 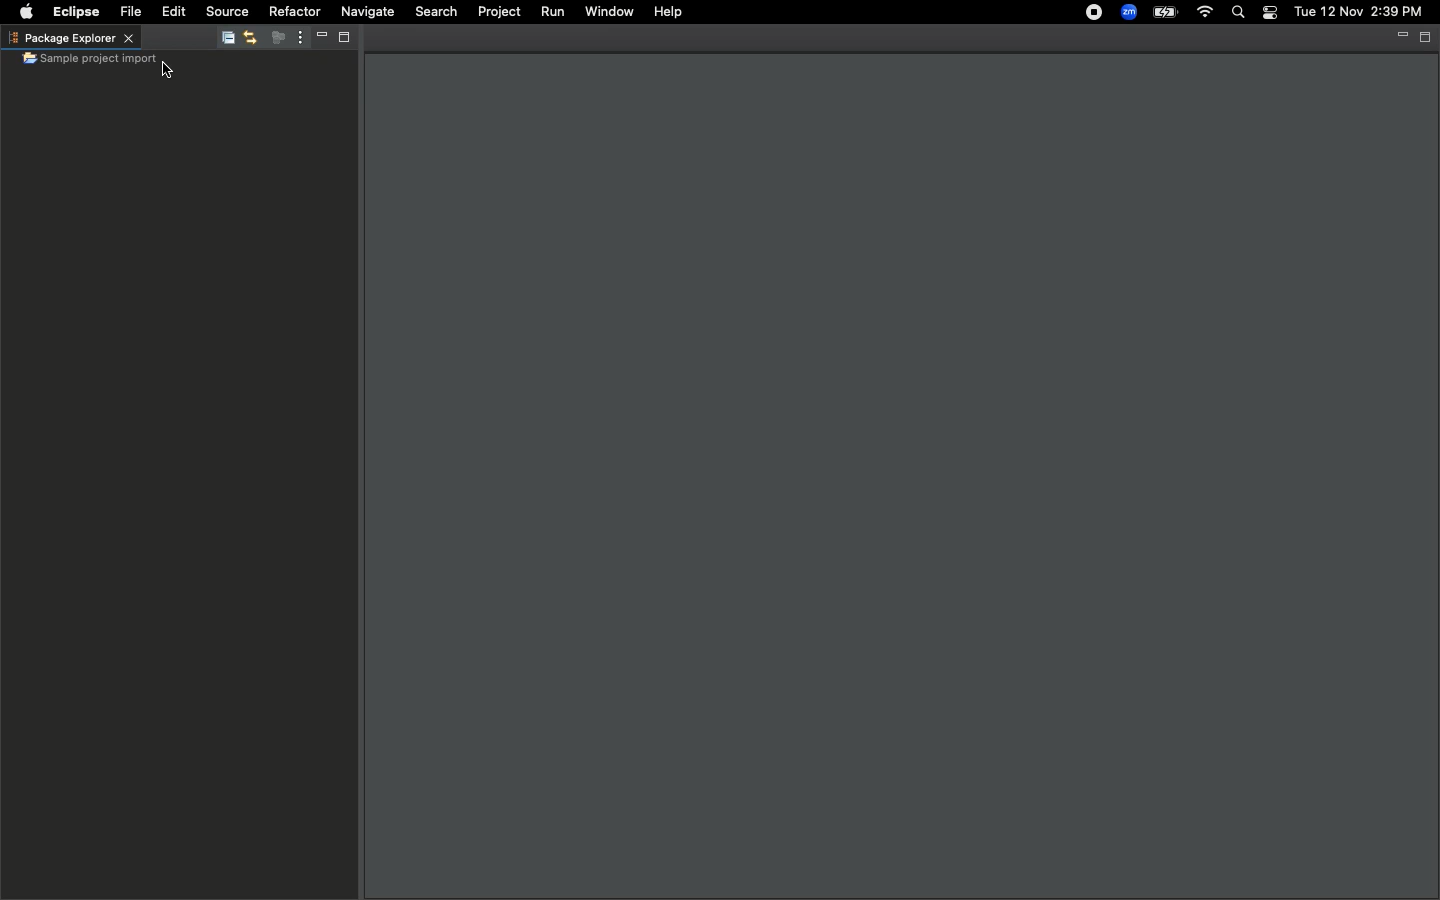 I want to click on Search, so click(x=434, y=12).